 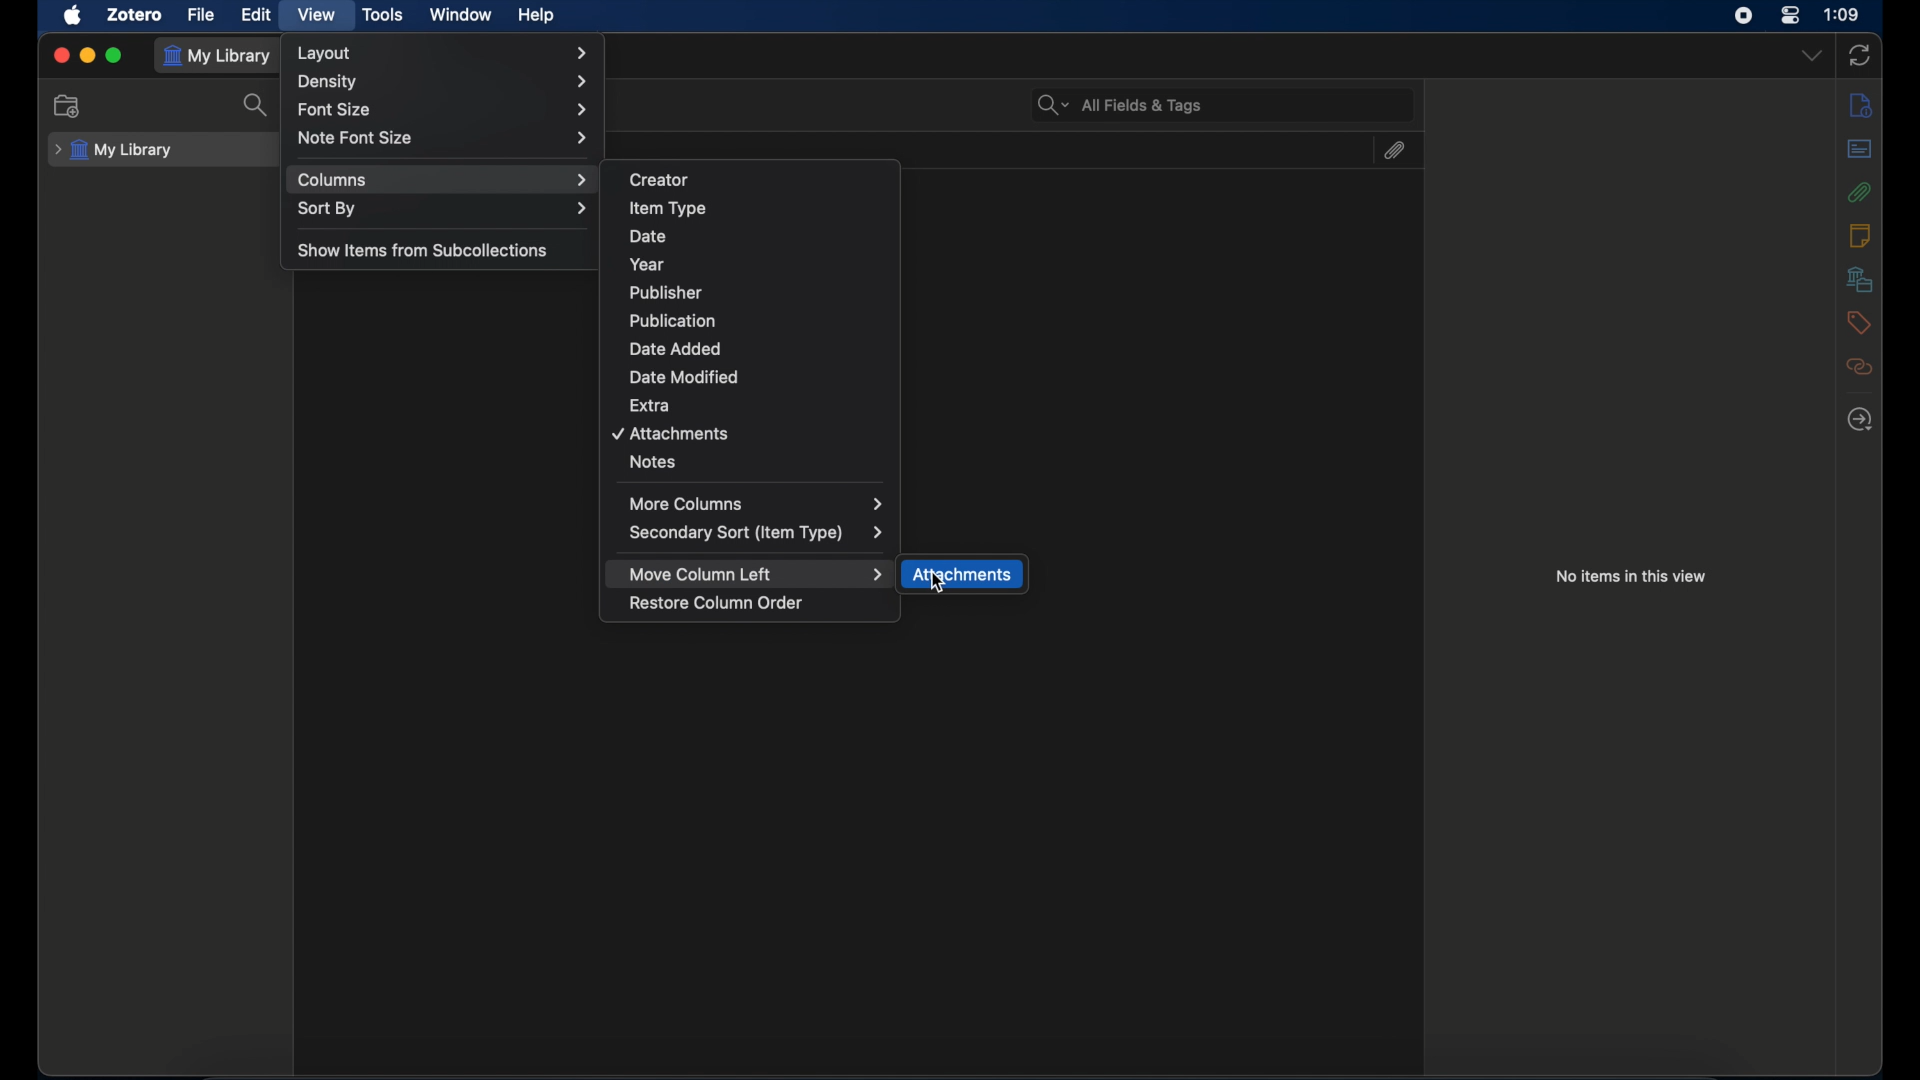 What do you see at coordinates (444, 111) in the screenshot?
I see `font size` at bounding box center [444, 111].